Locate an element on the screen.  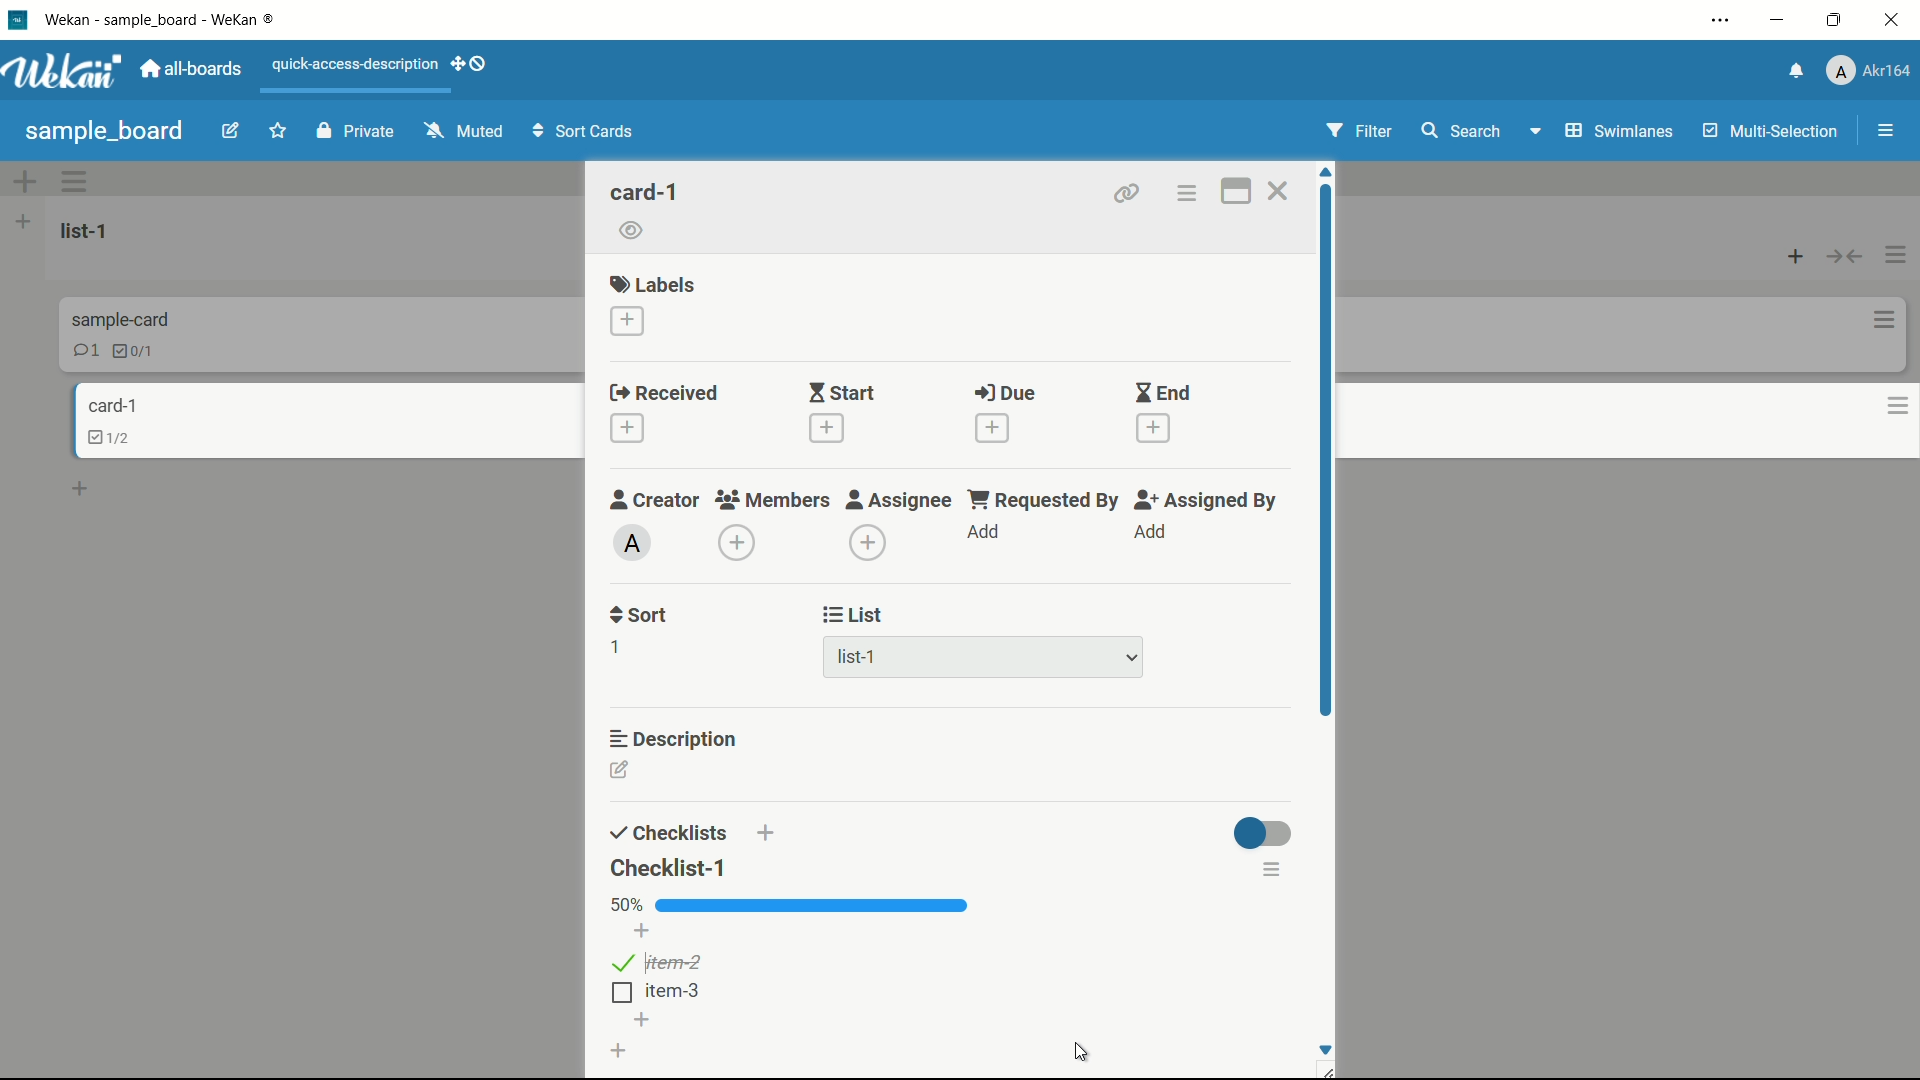
checkbox is located at coordinates (620, 995).